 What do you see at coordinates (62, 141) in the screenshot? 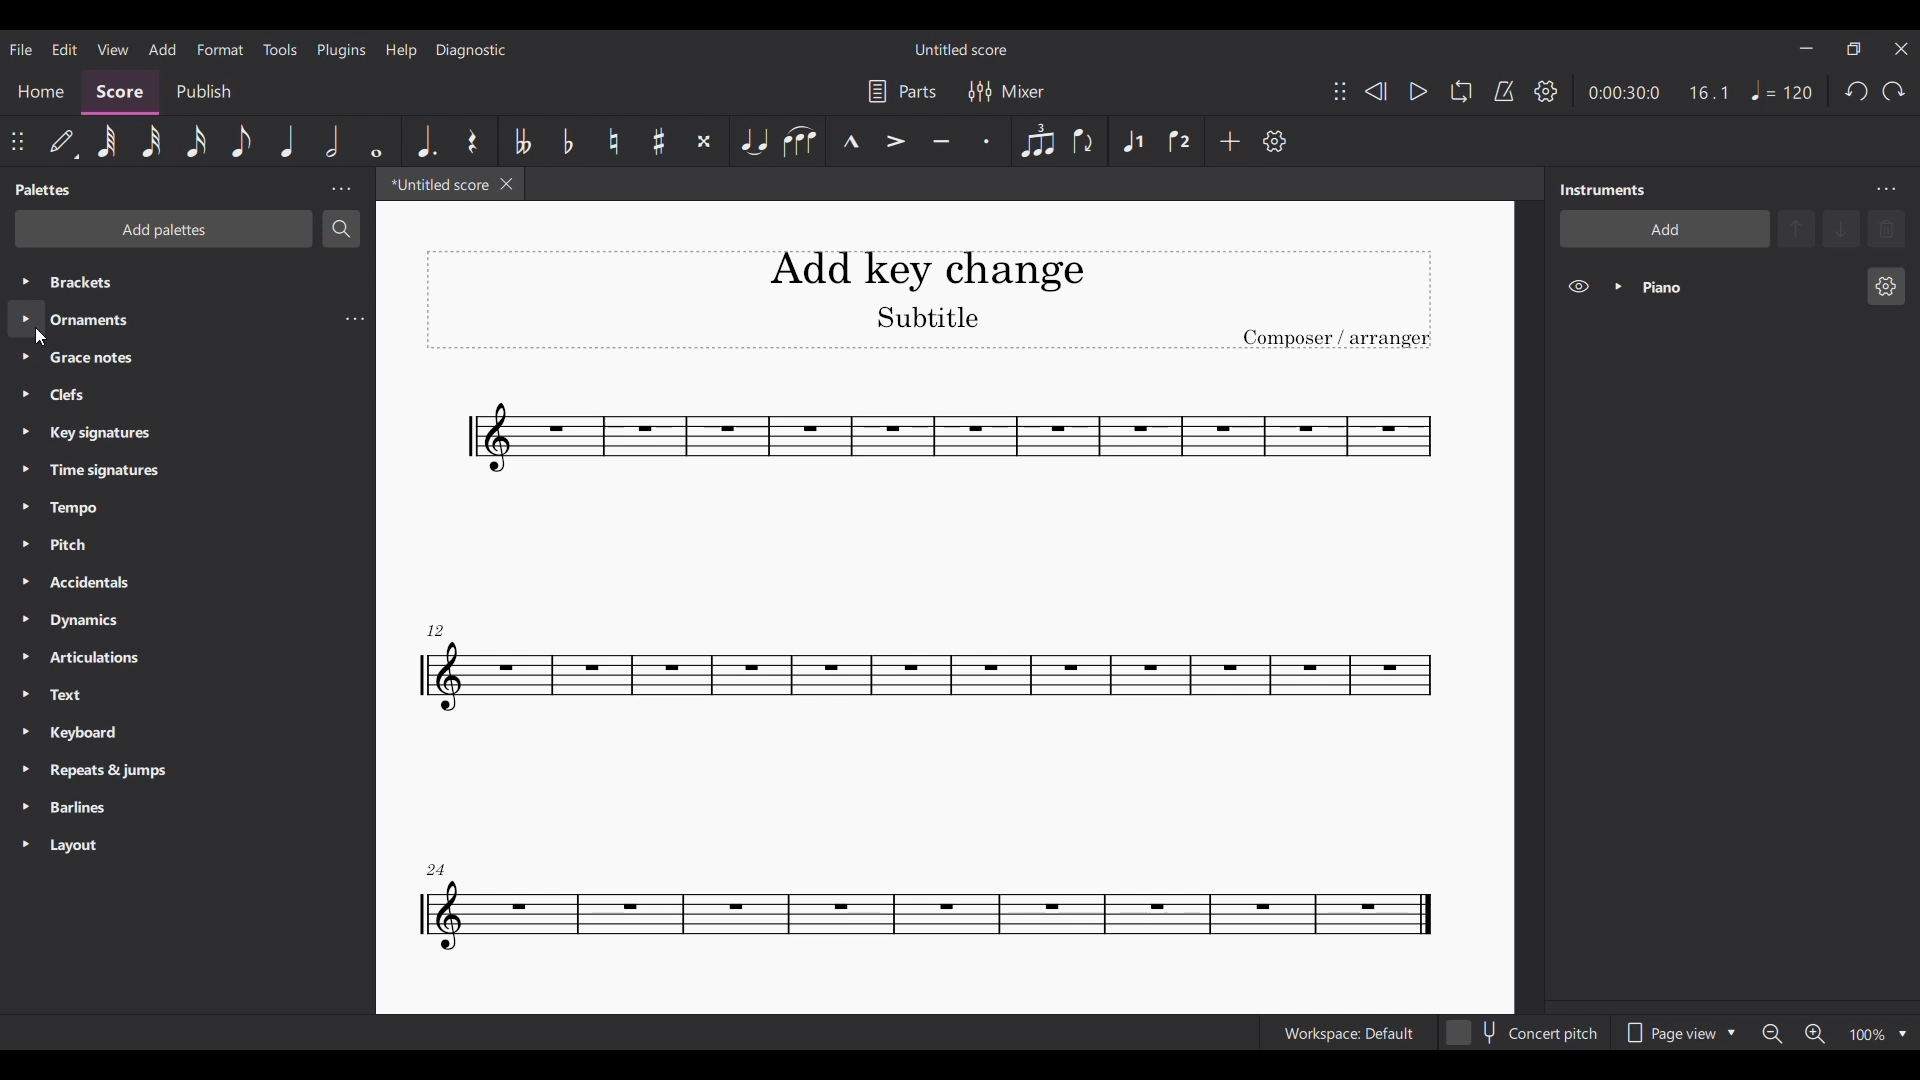
I see `default` at bounding box center [62, 141].